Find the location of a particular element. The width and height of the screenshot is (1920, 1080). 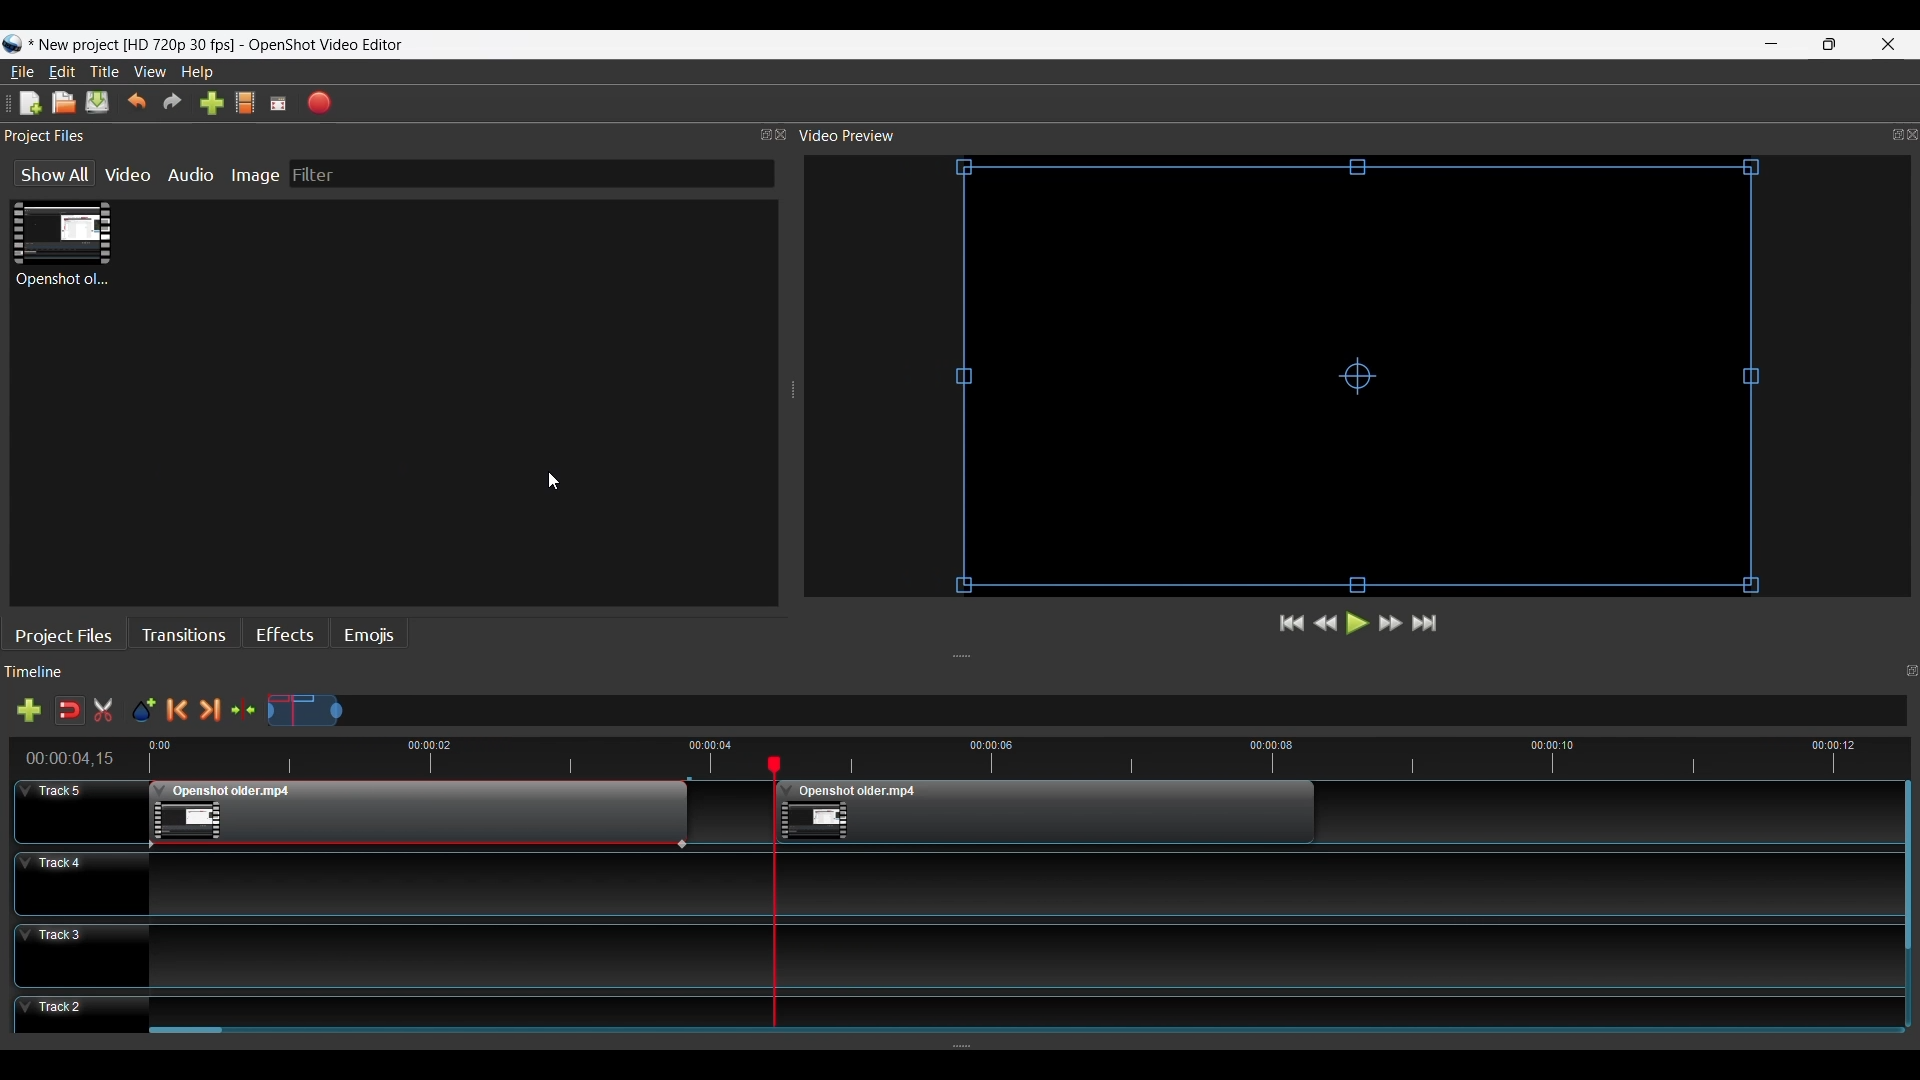

Clip at track Panel is located at coordinates (416, 814).